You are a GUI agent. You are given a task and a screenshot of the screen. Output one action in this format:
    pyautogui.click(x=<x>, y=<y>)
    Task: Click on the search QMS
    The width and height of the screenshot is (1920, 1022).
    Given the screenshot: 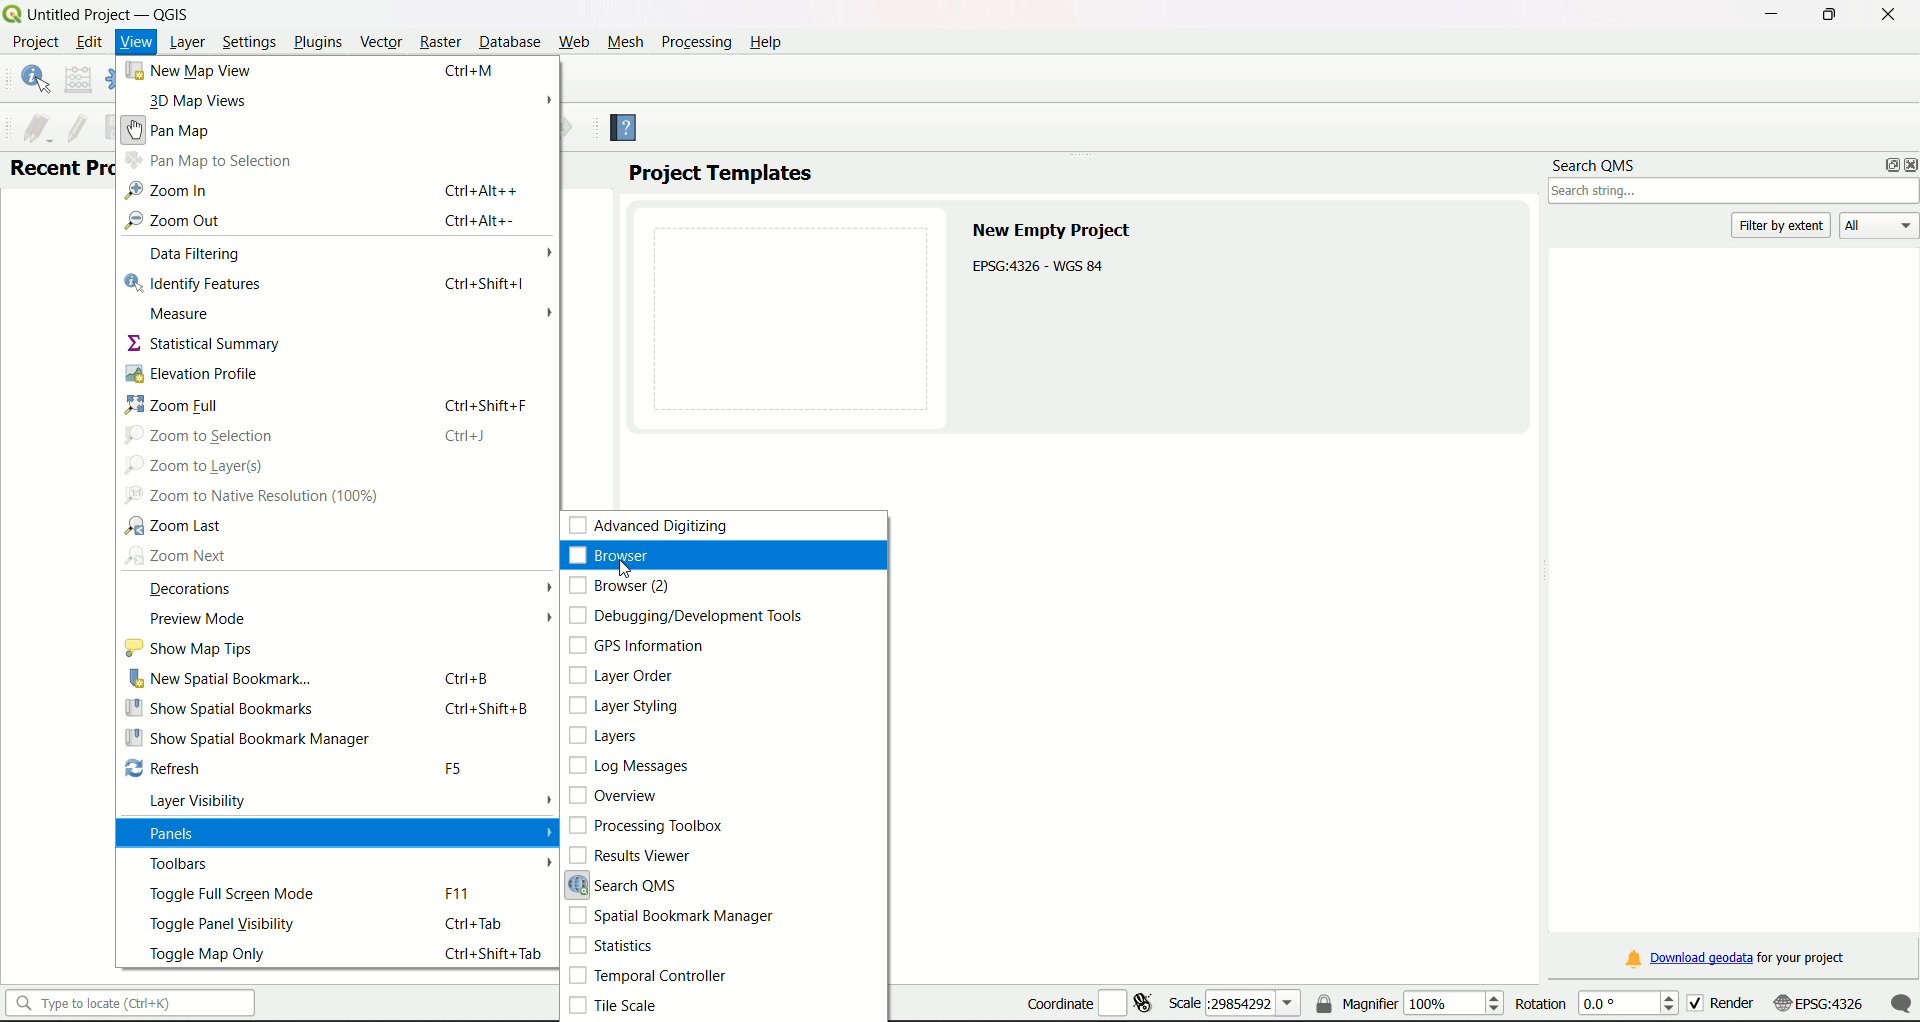 What is the action you would take?
    pyautogui.click(x=632, y=885)
    